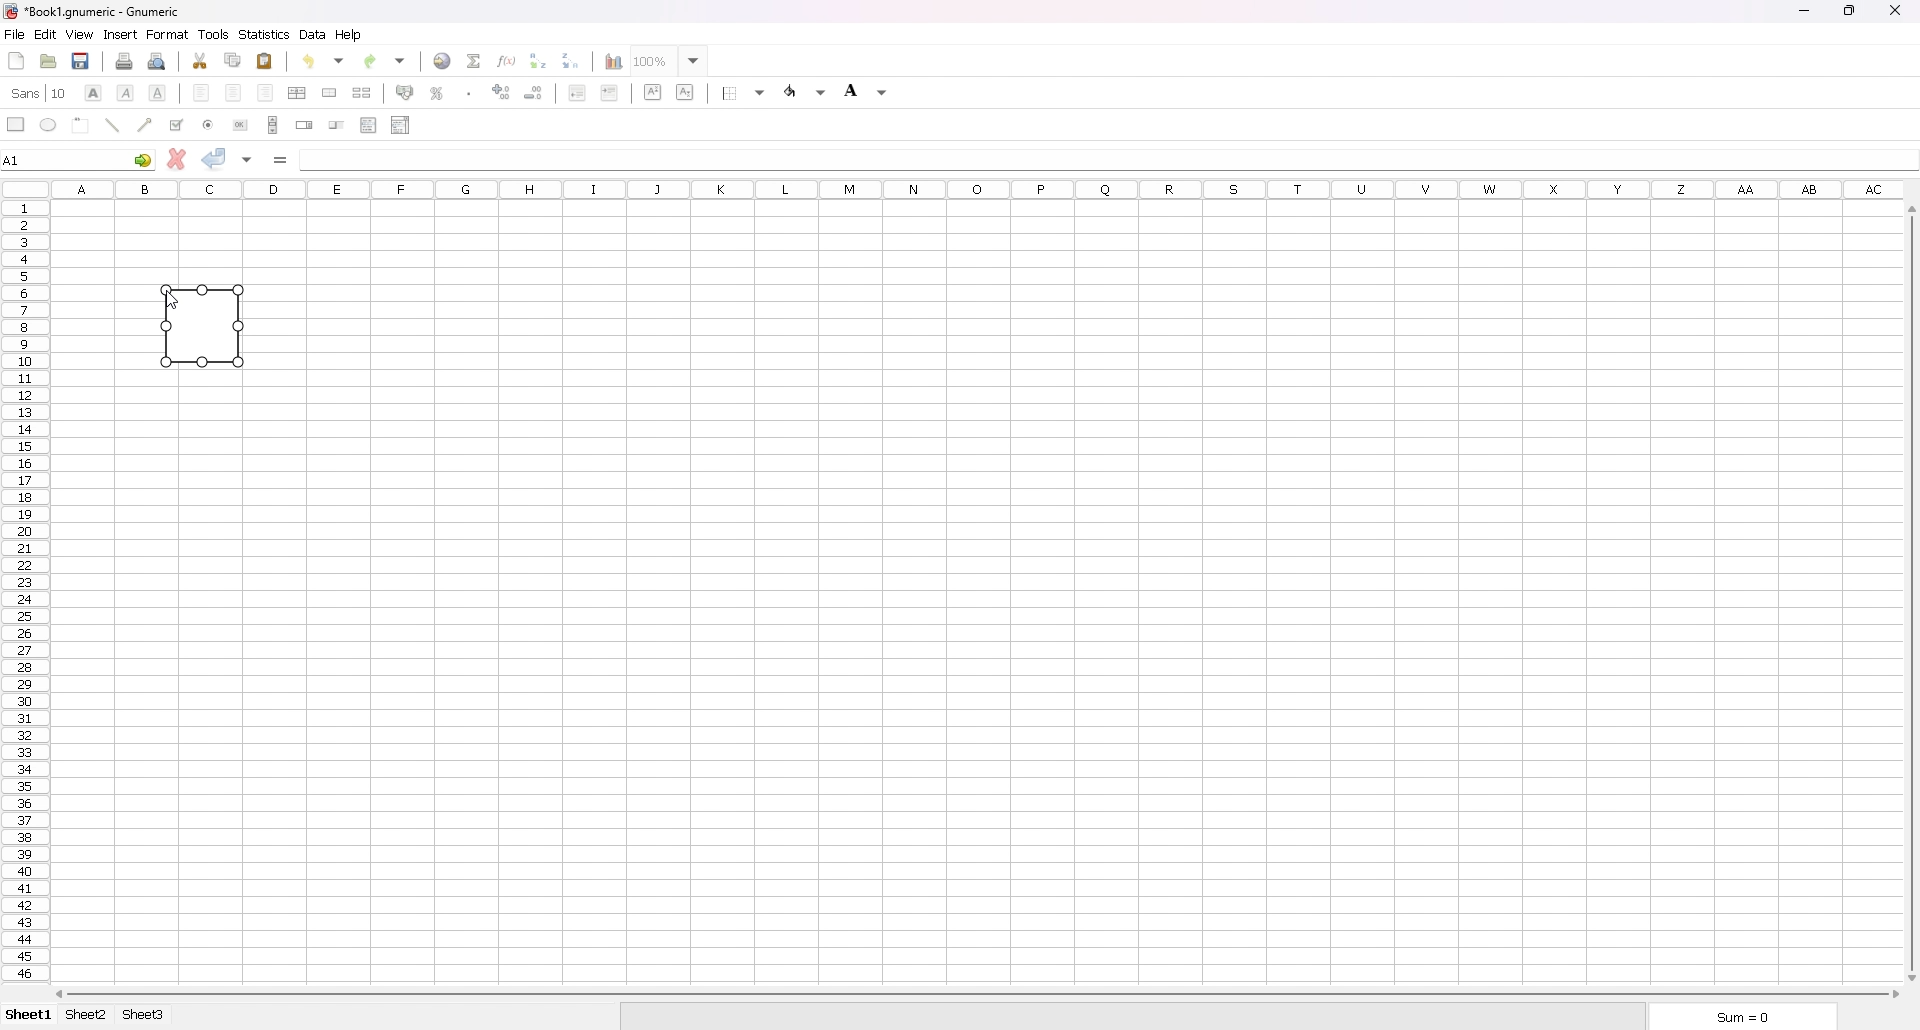  I want to click on cancel changes, so click(177, 158).